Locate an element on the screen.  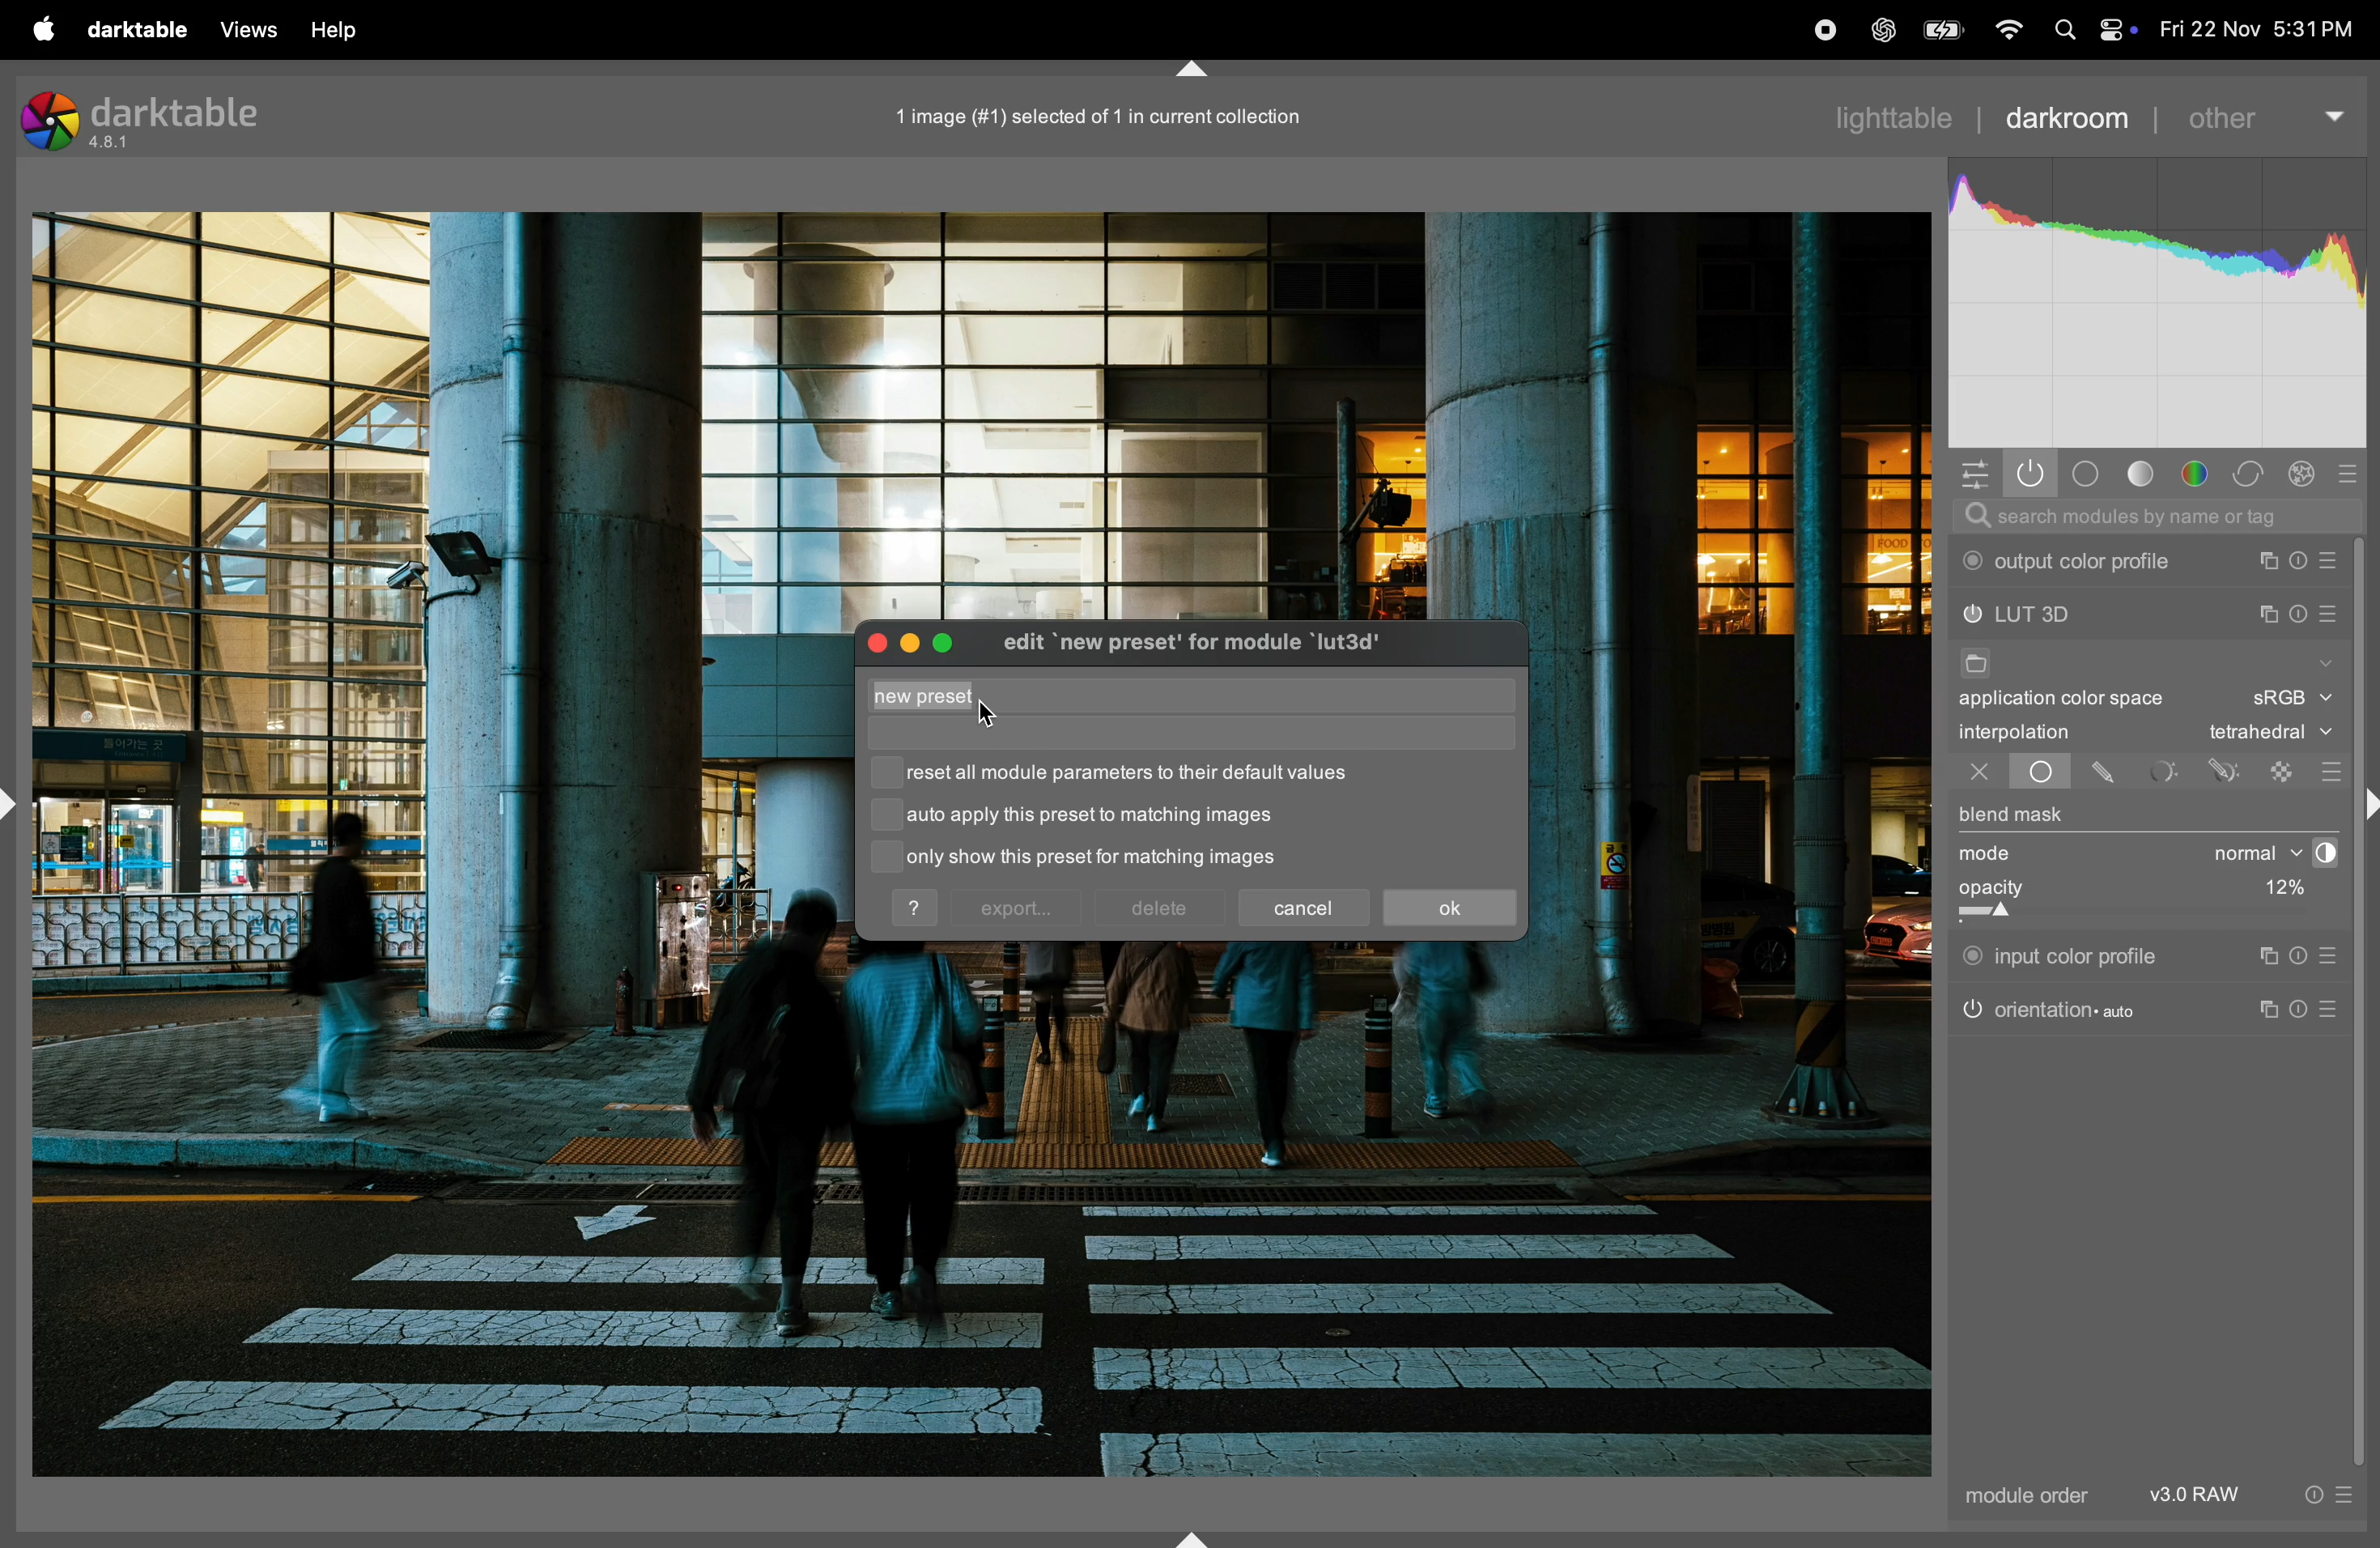
presets is located at coordinates (2357, 470).